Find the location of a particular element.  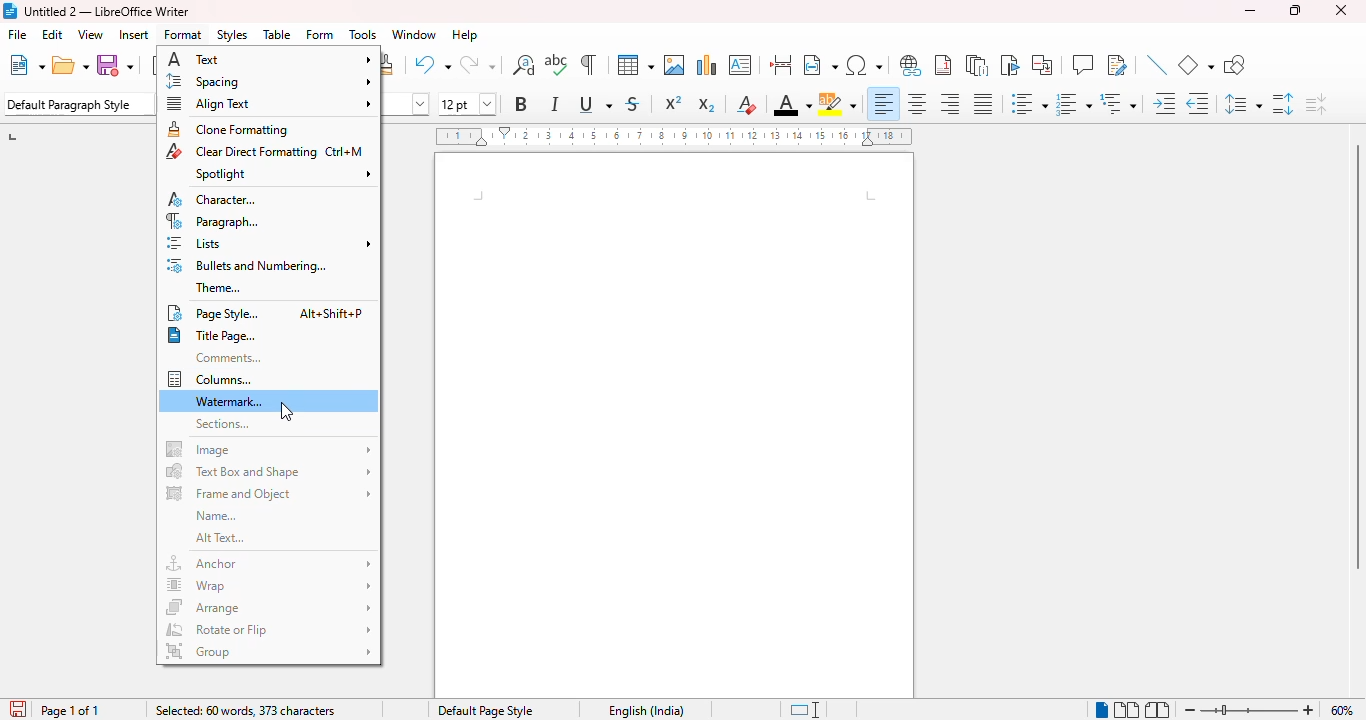

redo is located at coordinates (477, 65).